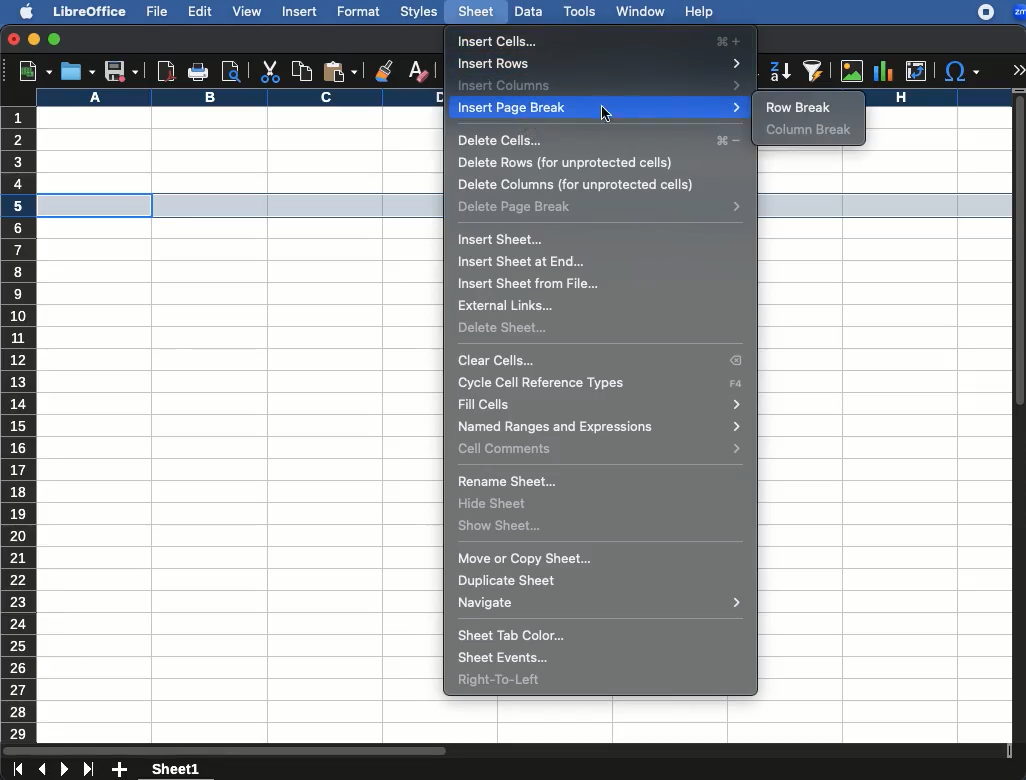 Image resolution: width=1026 pixels, height=780 pixels. What do you see at coordinates (383, 69) in the screenshot?
I see `clone formatting` at bounding box center [383, 69].